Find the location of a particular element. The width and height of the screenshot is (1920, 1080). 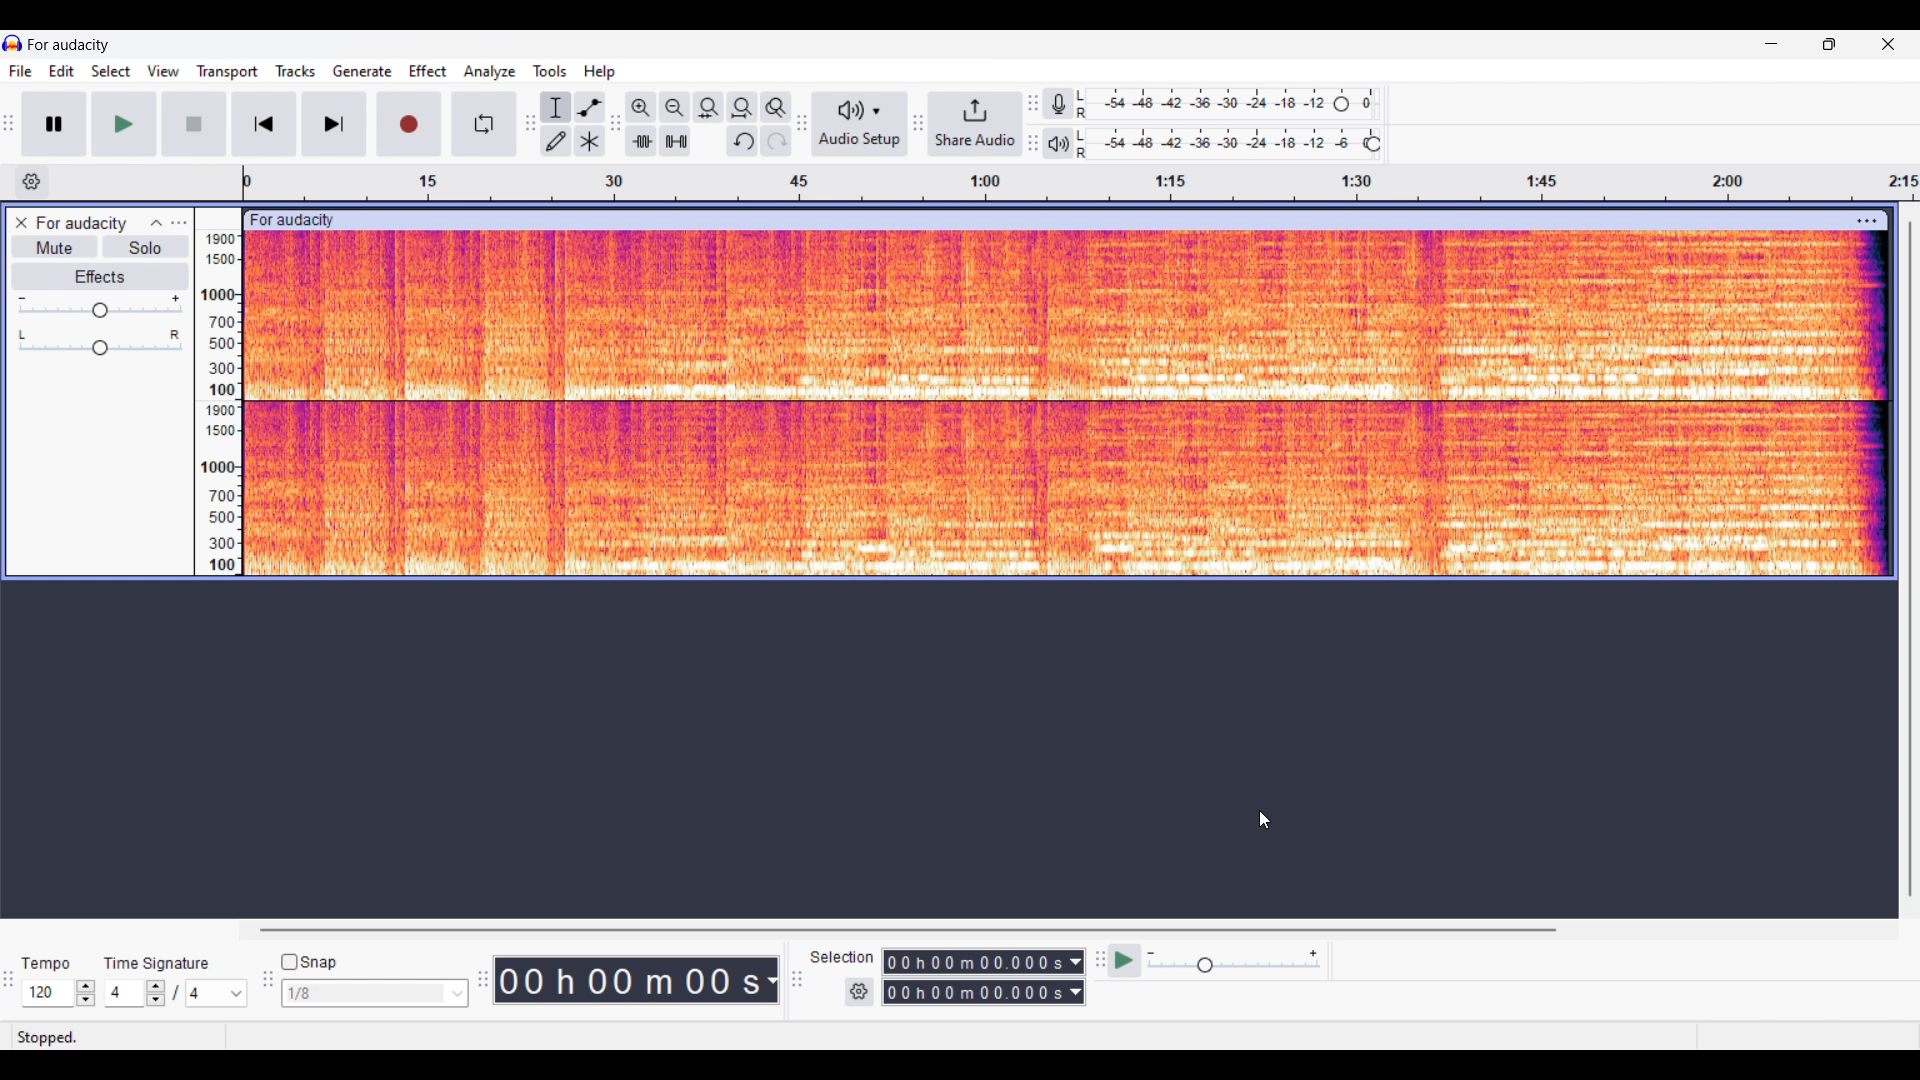

Skip/Select to end is located at coordinates (334, 124).